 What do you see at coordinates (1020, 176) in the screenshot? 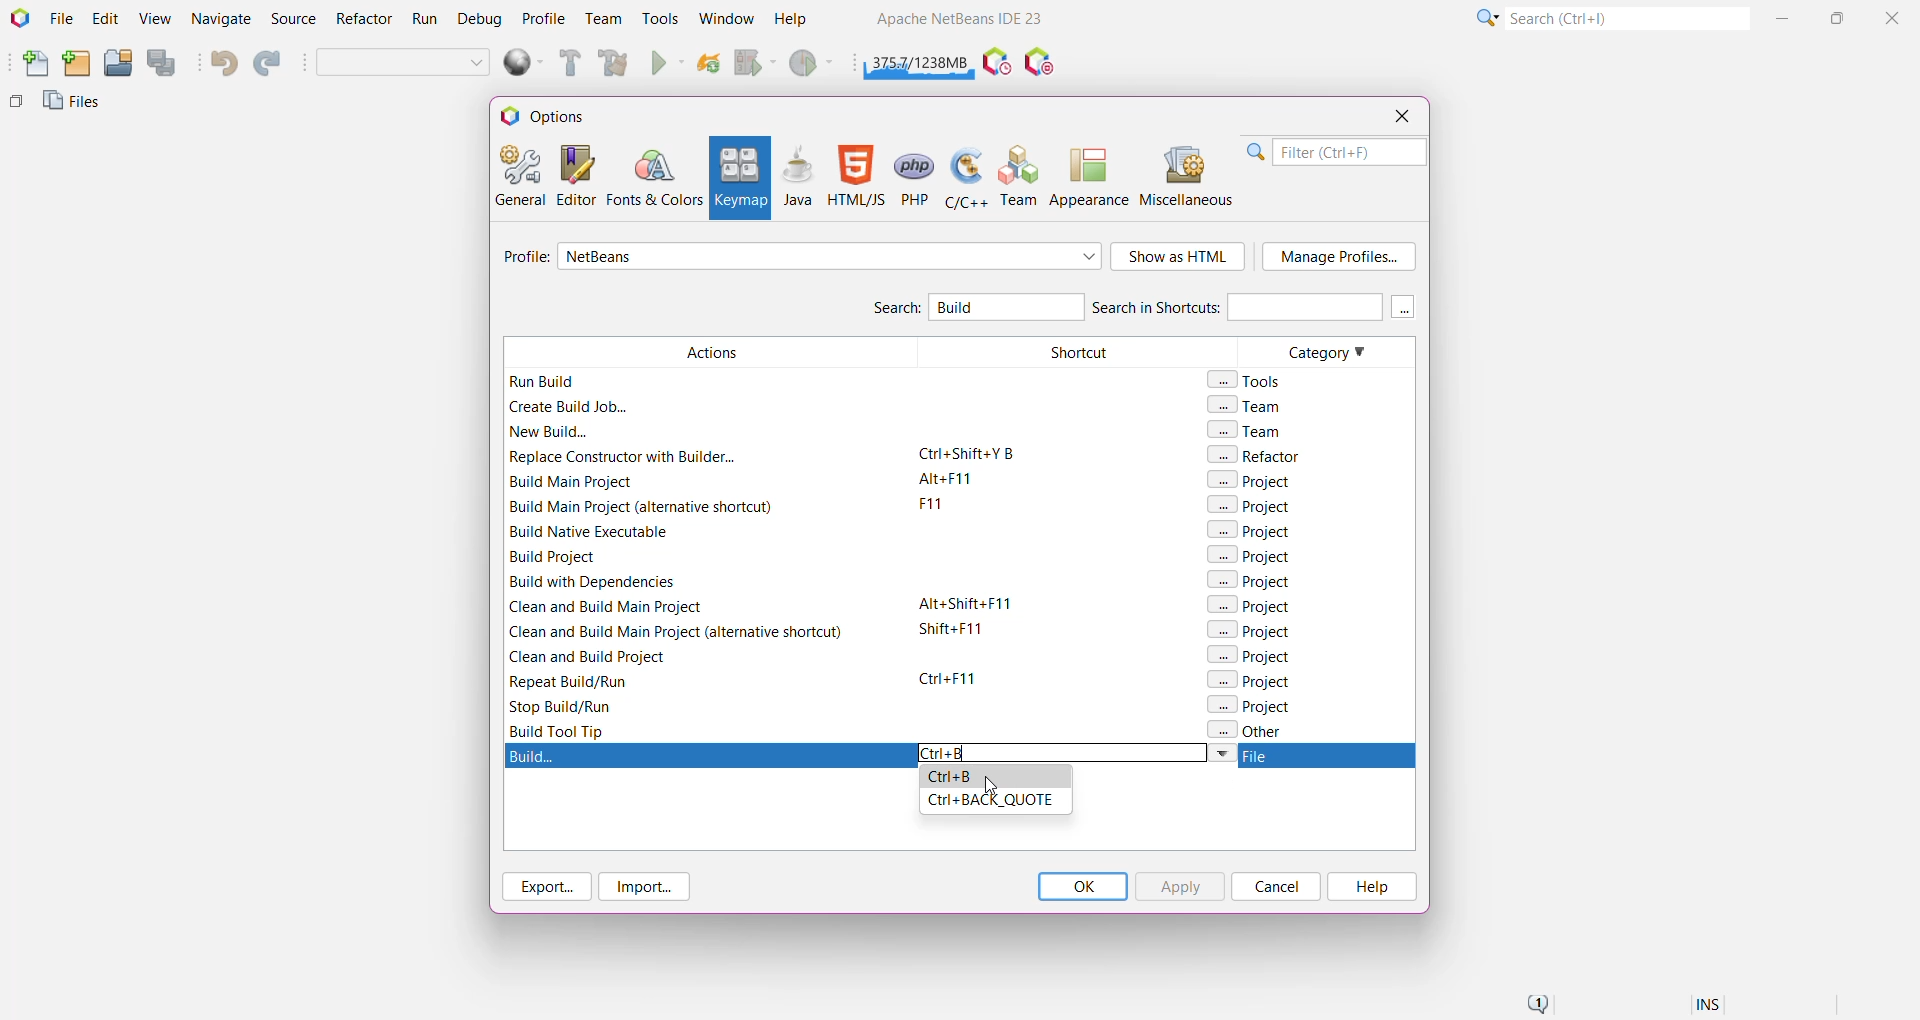
I see `Team` at bounding box center [1020, 176].